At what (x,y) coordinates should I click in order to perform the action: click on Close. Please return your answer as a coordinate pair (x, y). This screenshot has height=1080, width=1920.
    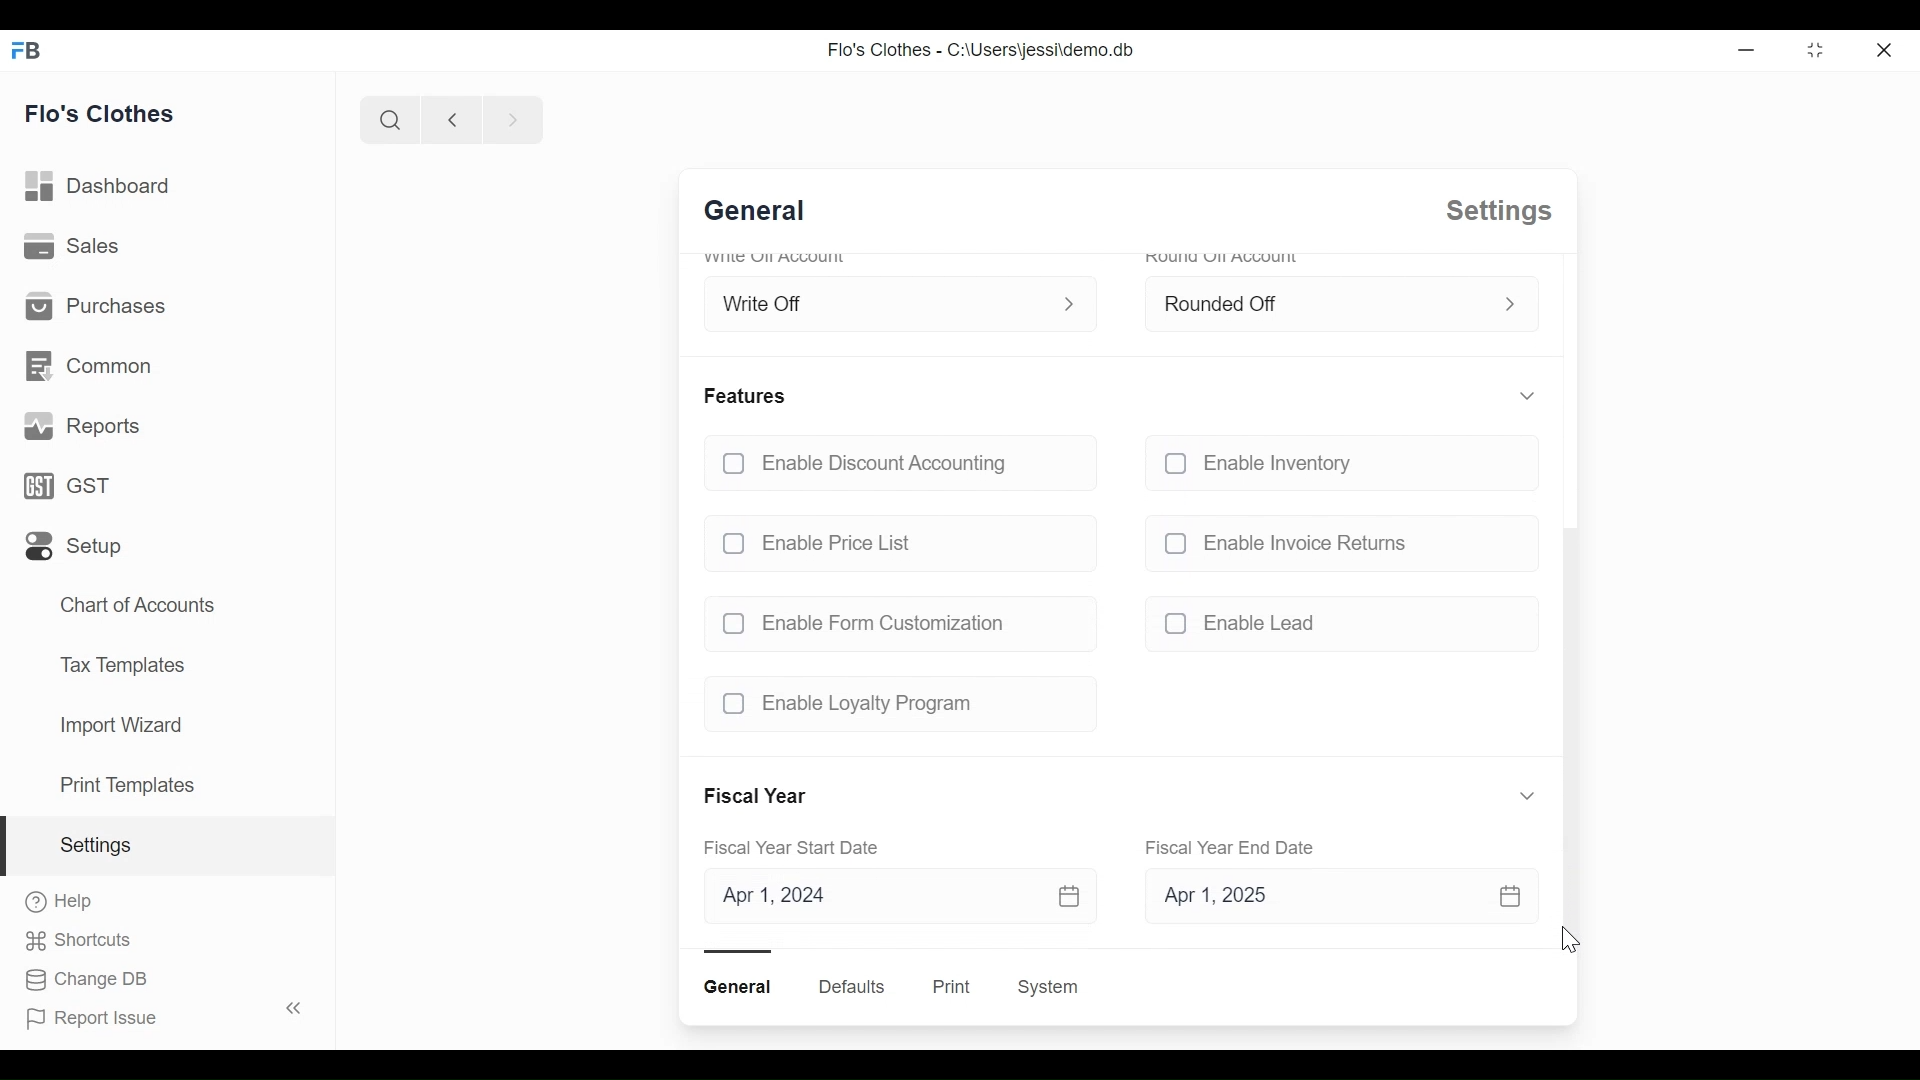
    Looking at the image, I should click on (1887, 48).